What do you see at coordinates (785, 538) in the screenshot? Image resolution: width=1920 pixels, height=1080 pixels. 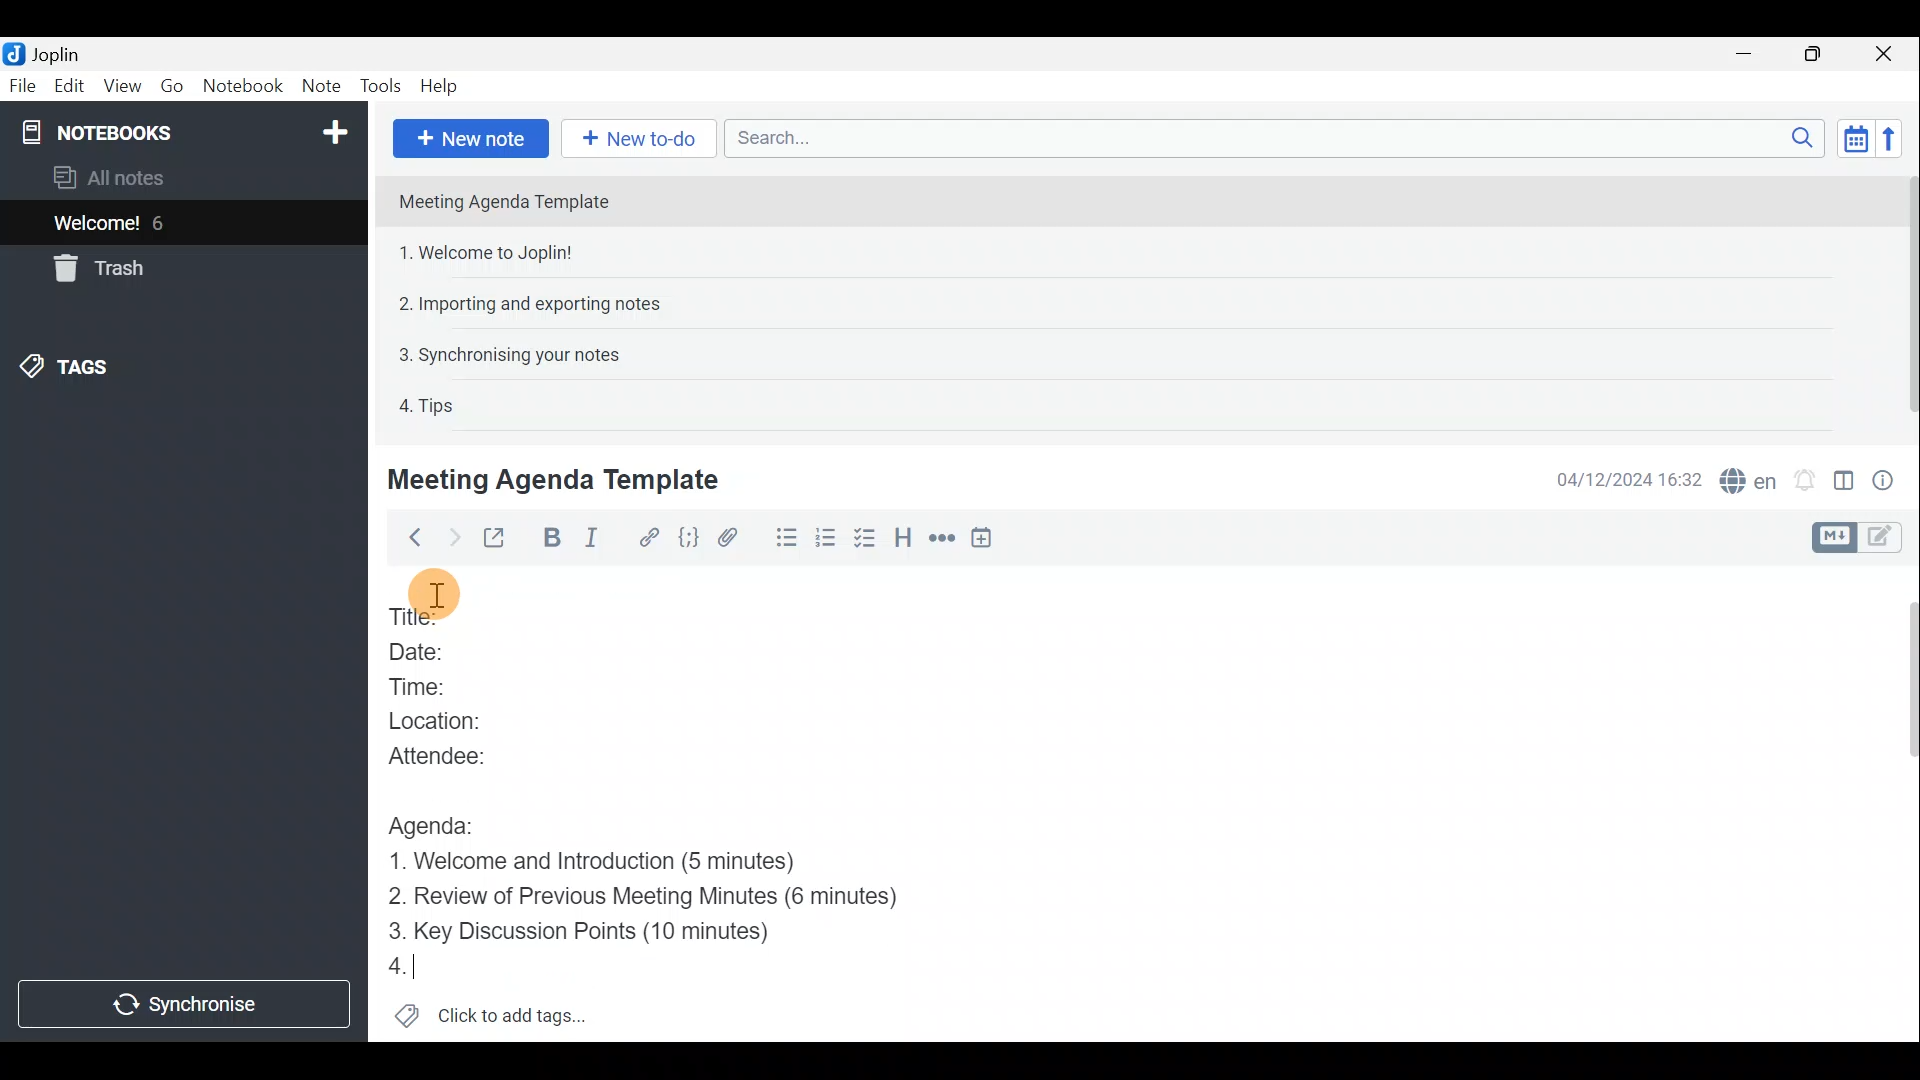 I see `Bulleted list` at bounding box center [785, 538].